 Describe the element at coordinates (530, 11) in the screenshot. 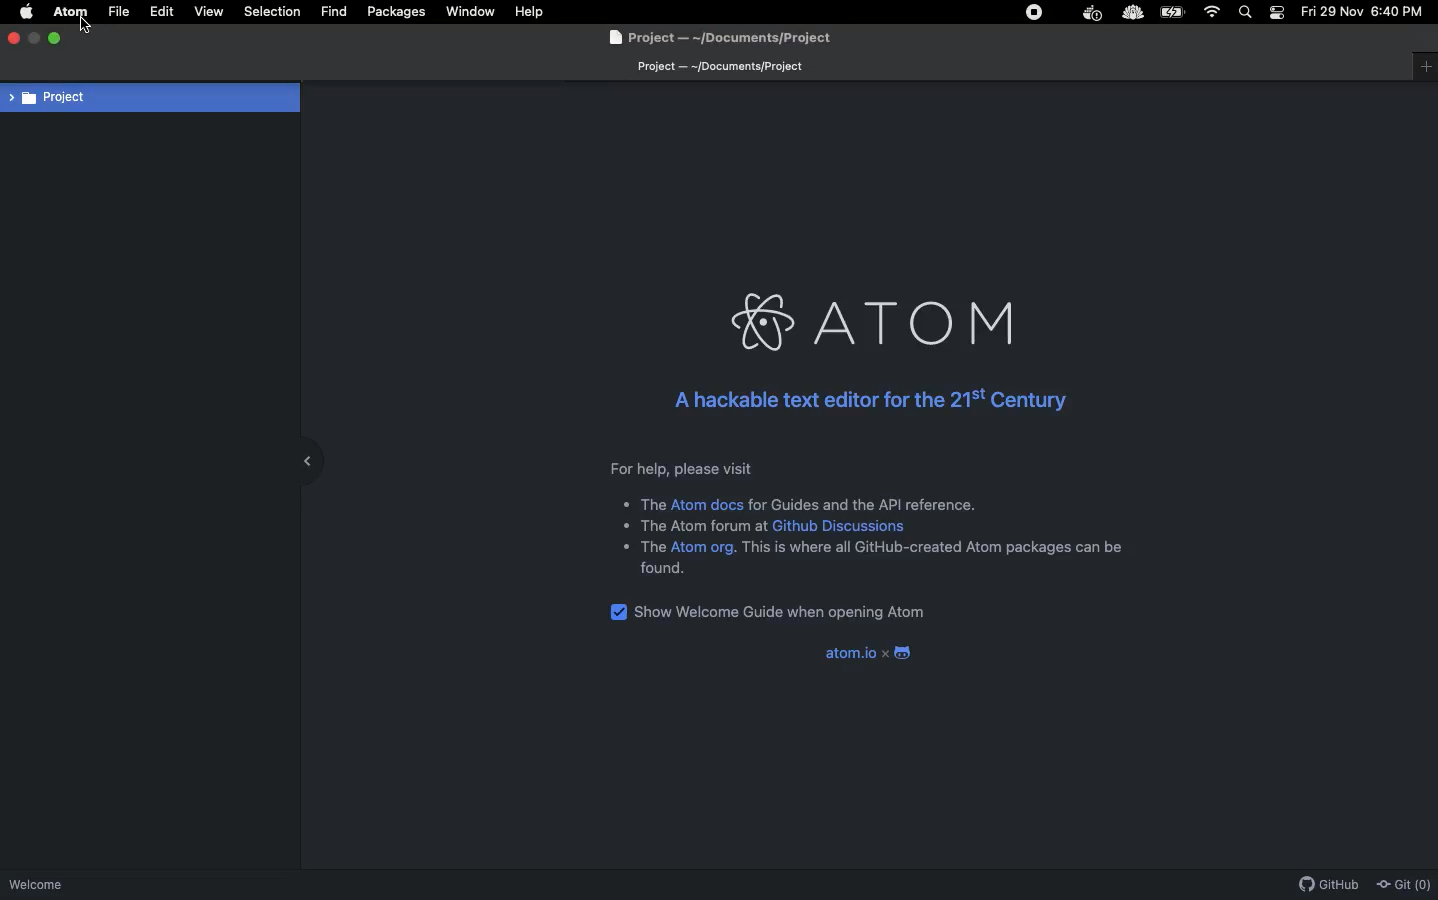

I see `Help` at that location.